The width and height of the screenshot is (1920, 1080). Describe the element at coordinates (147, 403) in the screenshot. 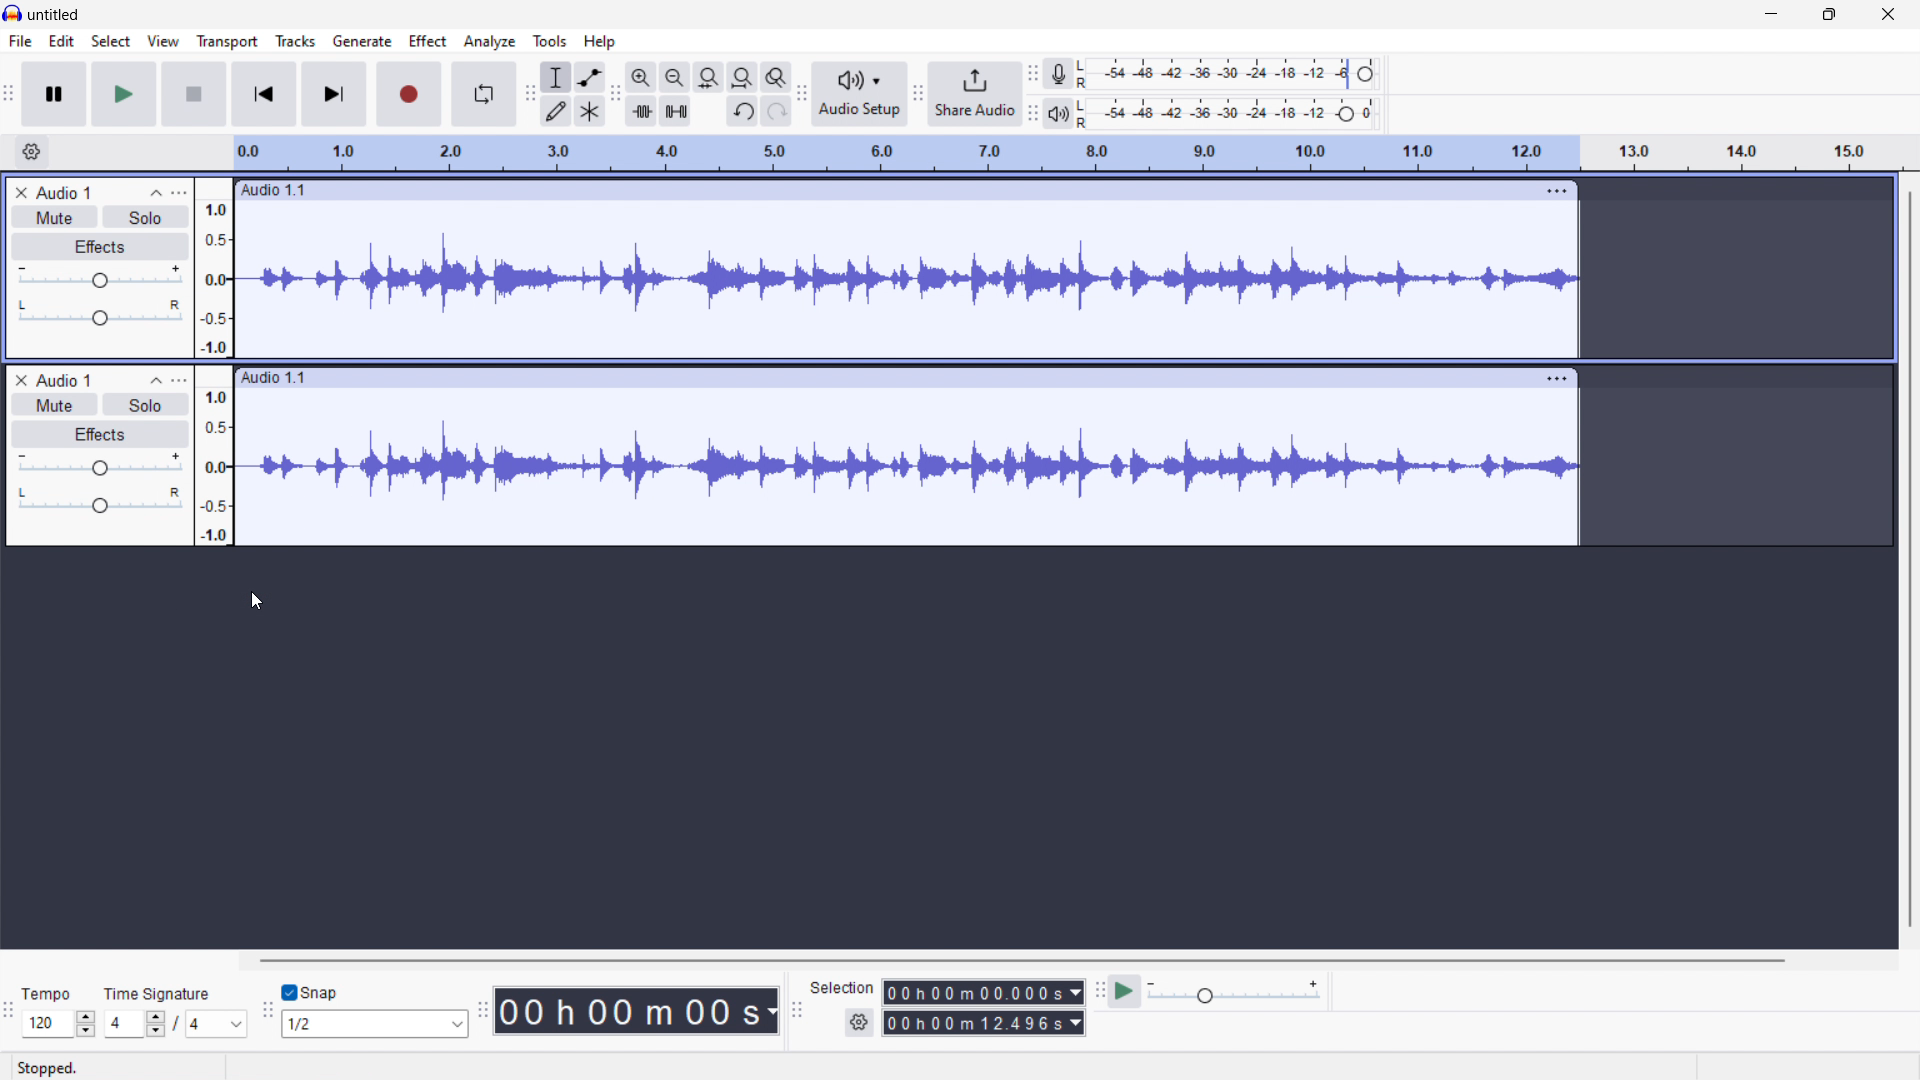

I see `Solo` at that location.